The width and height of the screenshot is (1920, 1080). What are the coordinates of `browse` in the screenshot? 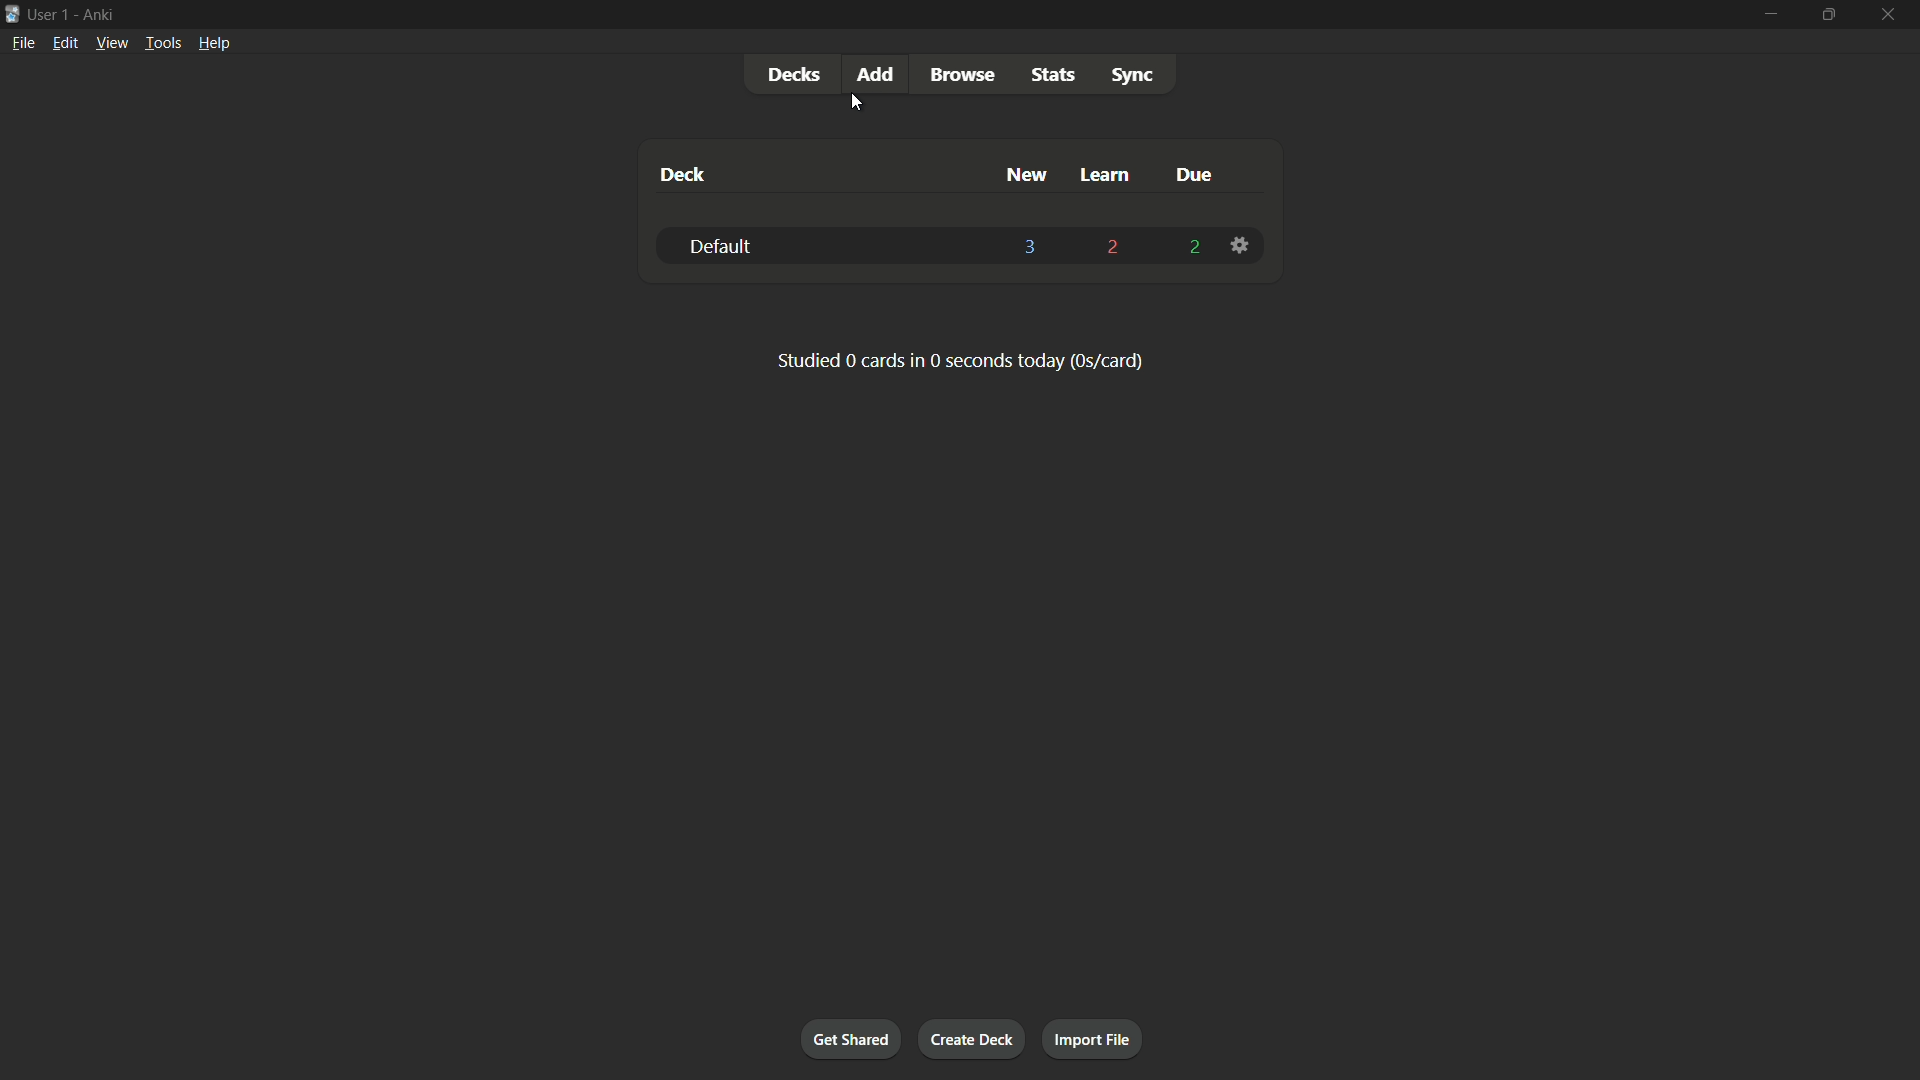 It's located at (962, 75).